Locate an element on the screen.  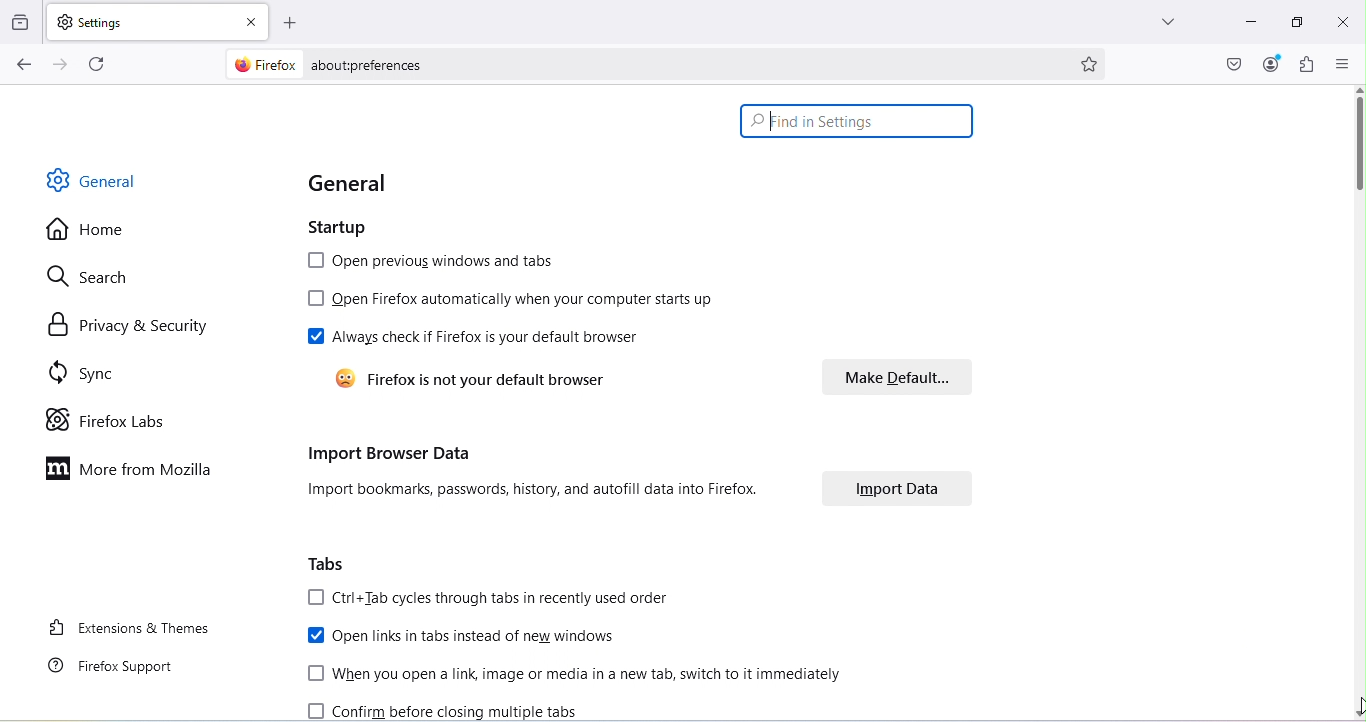
Open application menu is located at coordinates (1340, 64).